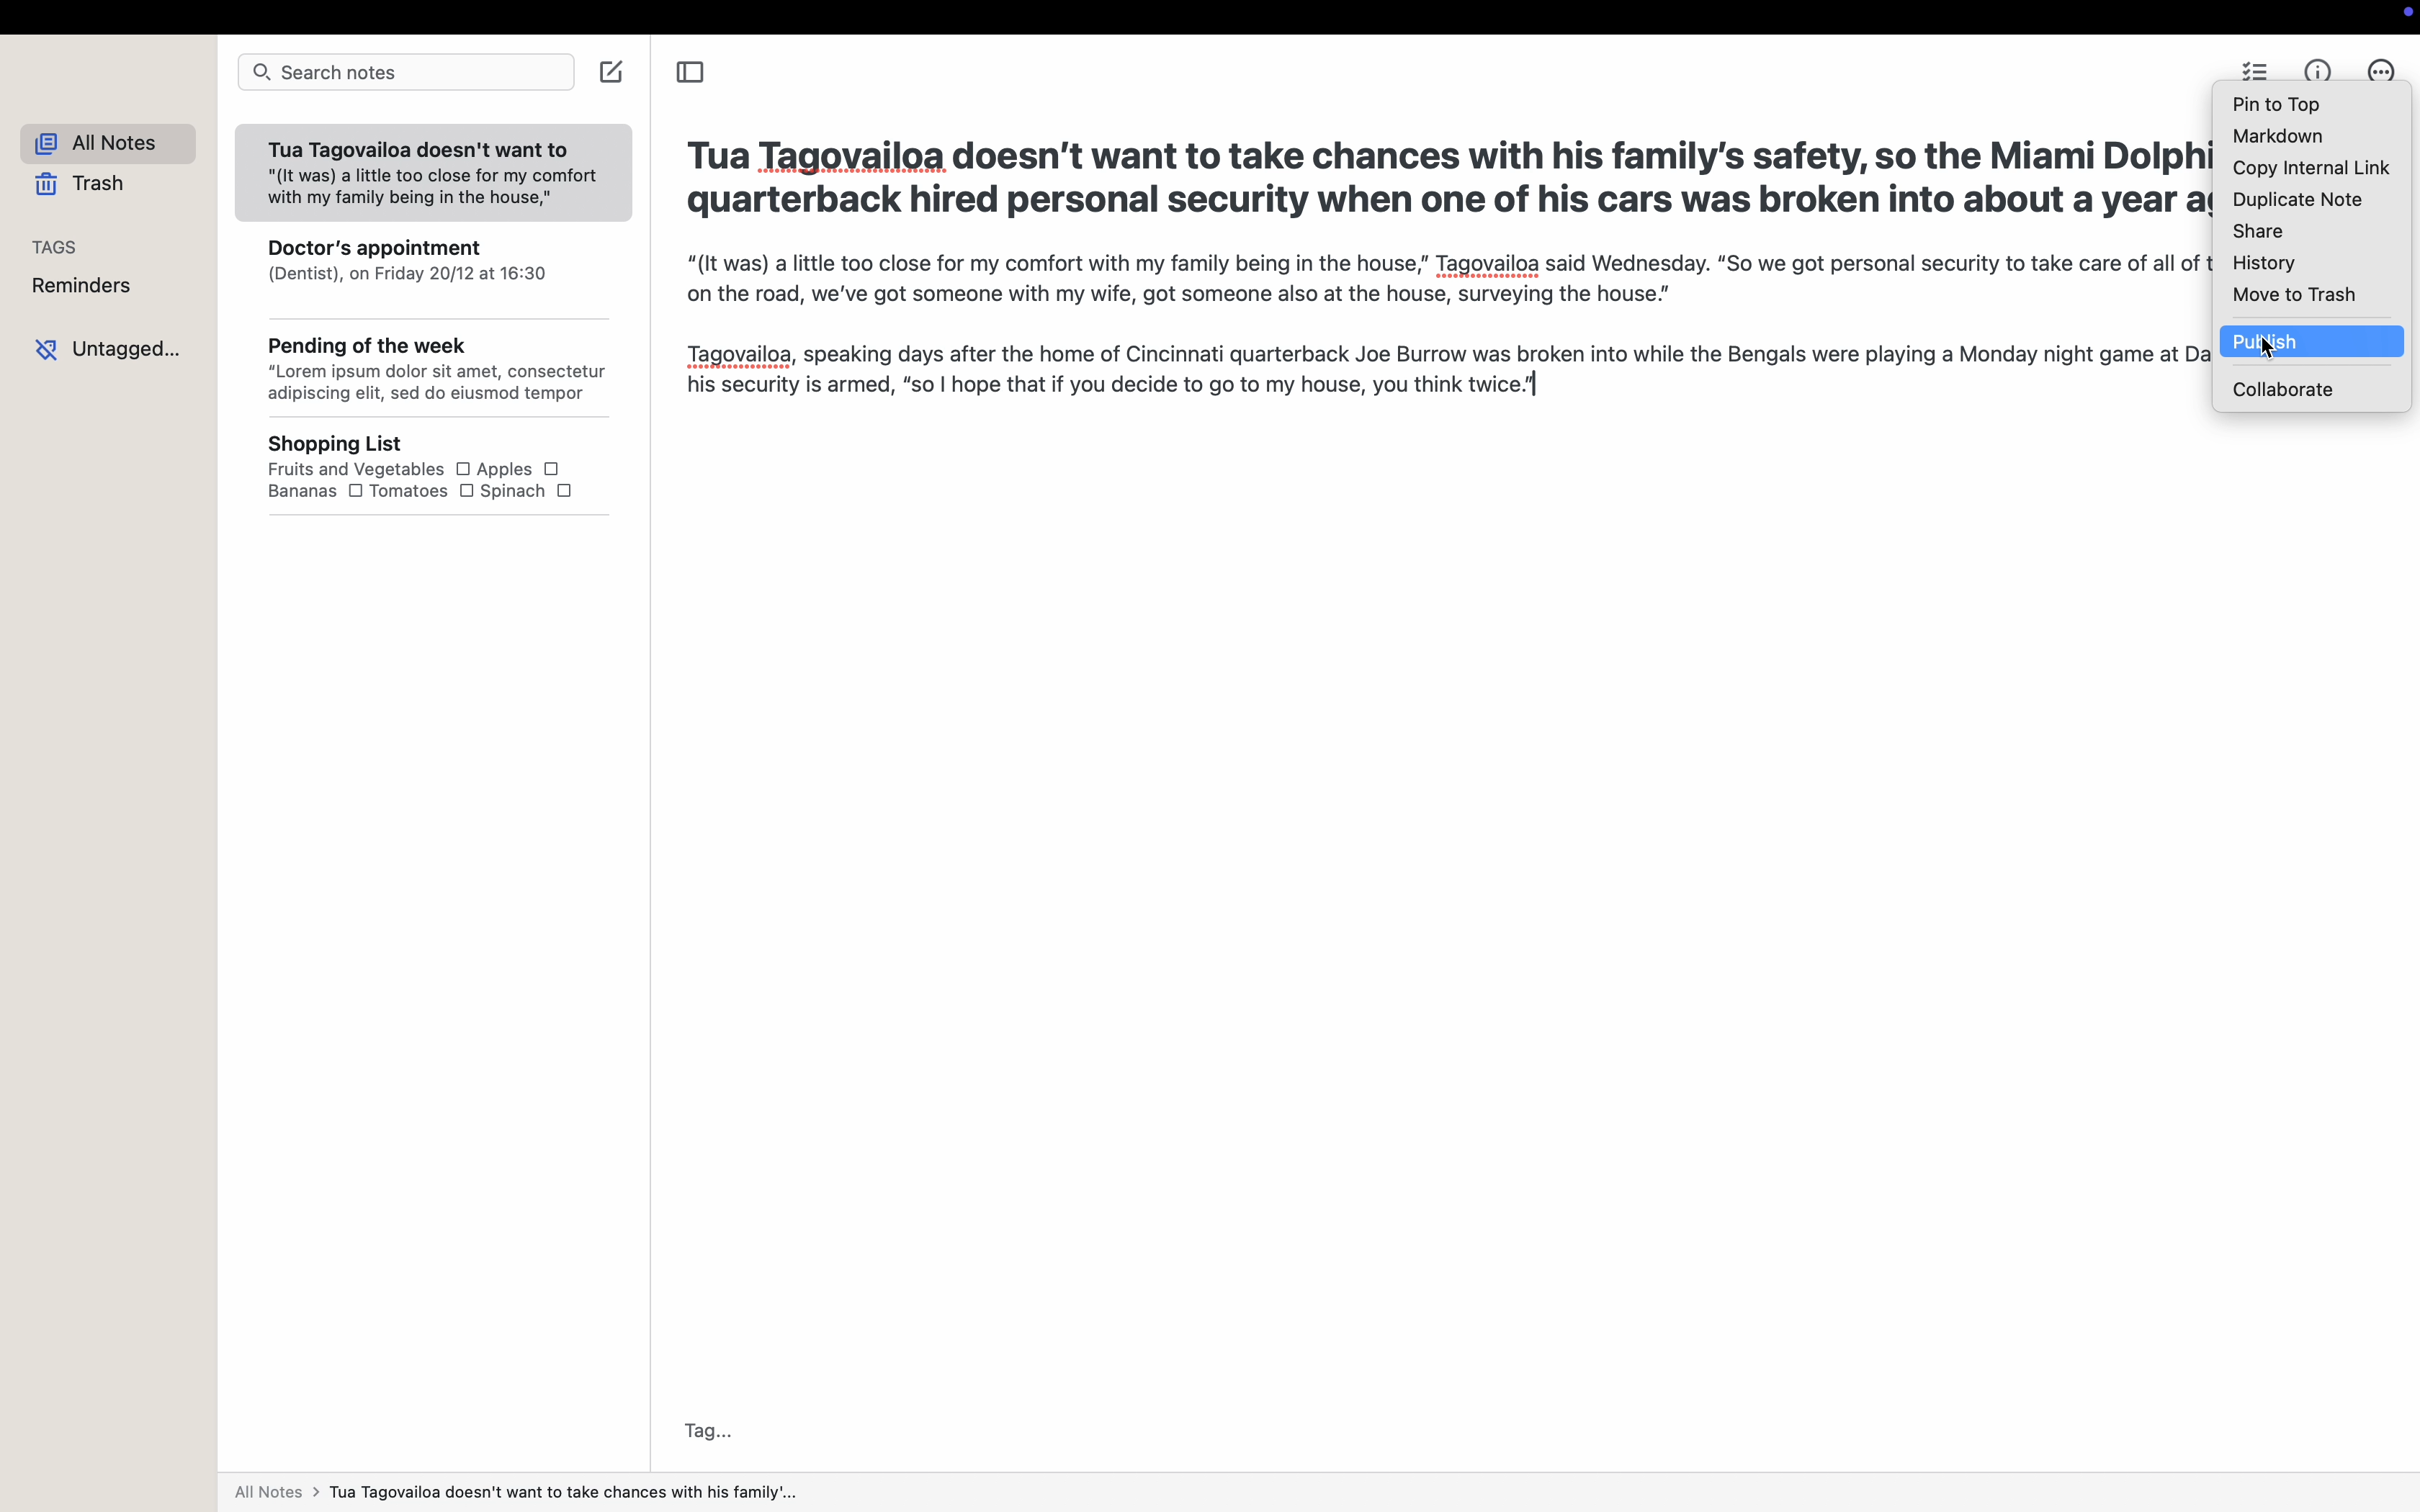  What do you see at coordinates (116, 145) in the screenshot?
I see `all notes` at bounding box center [116, 145].